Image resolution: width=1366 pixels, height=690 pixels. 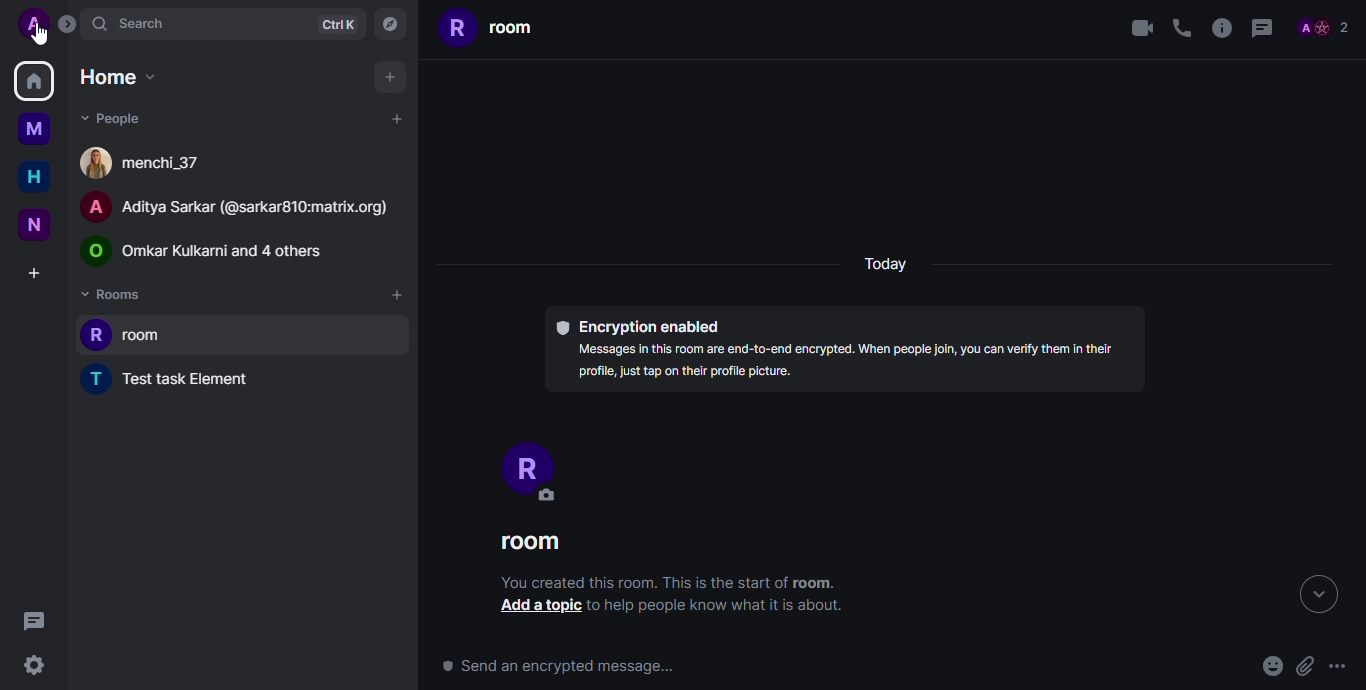 I want to click on encryption enabled, so click(x=637, y=325).